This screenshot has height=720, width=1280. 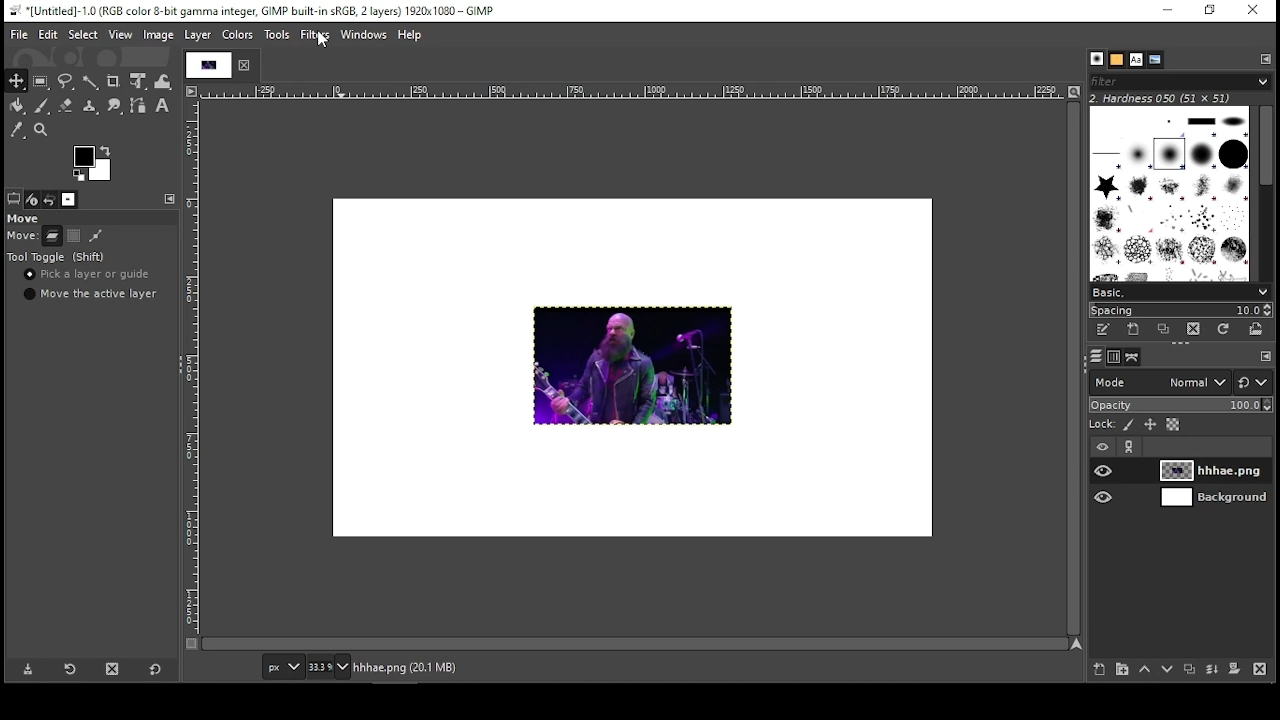 I want to click on scale, so click(x=634, y=94).